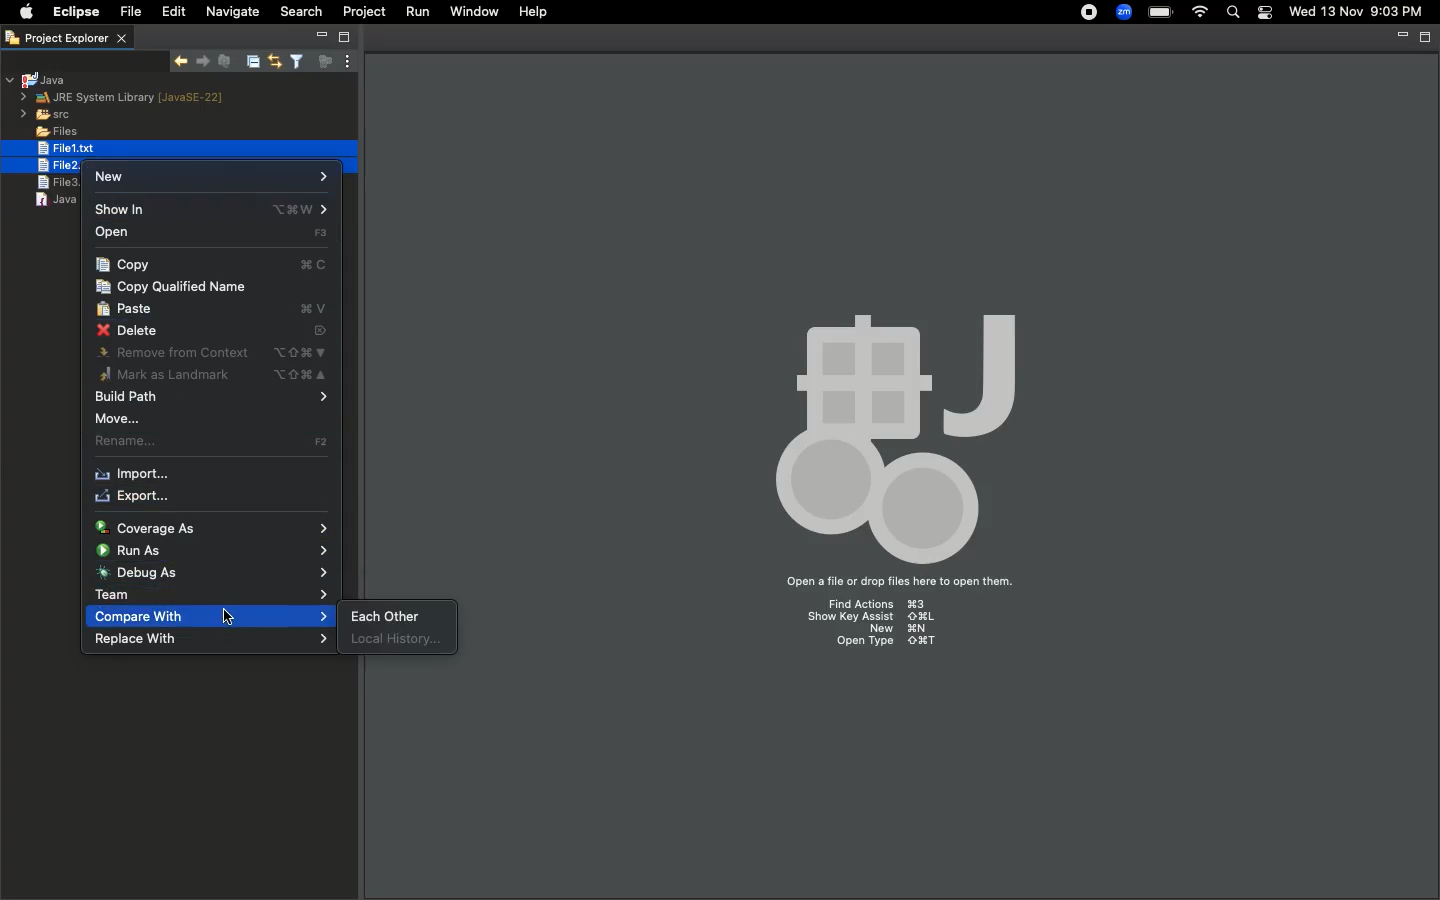 The height and width of the screenshot is (900, 1440). Describe the element at coordinates (897, 583) in the screenshot. I see `Open a file or drop files here` at that location.